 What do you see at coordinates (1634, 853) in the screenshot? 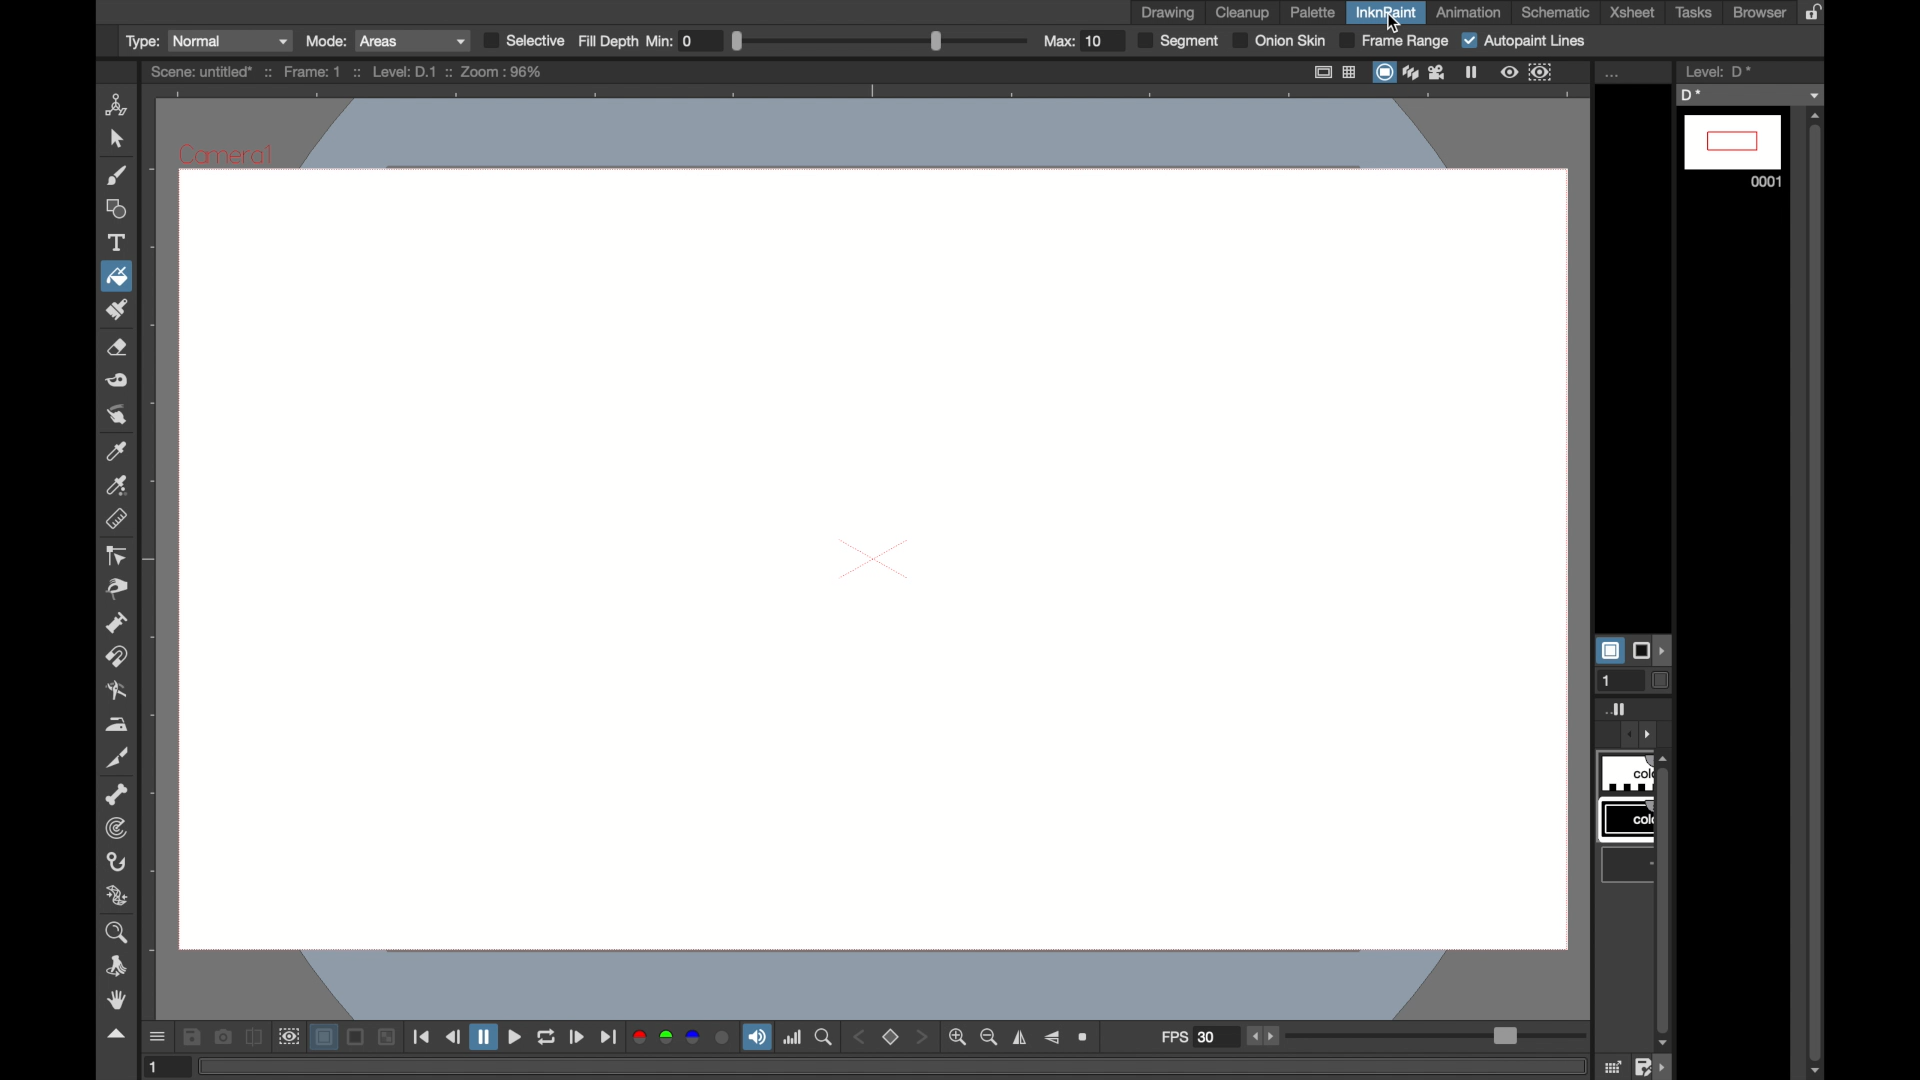
I see `obscure tab` at bounding box center [1634, 853].